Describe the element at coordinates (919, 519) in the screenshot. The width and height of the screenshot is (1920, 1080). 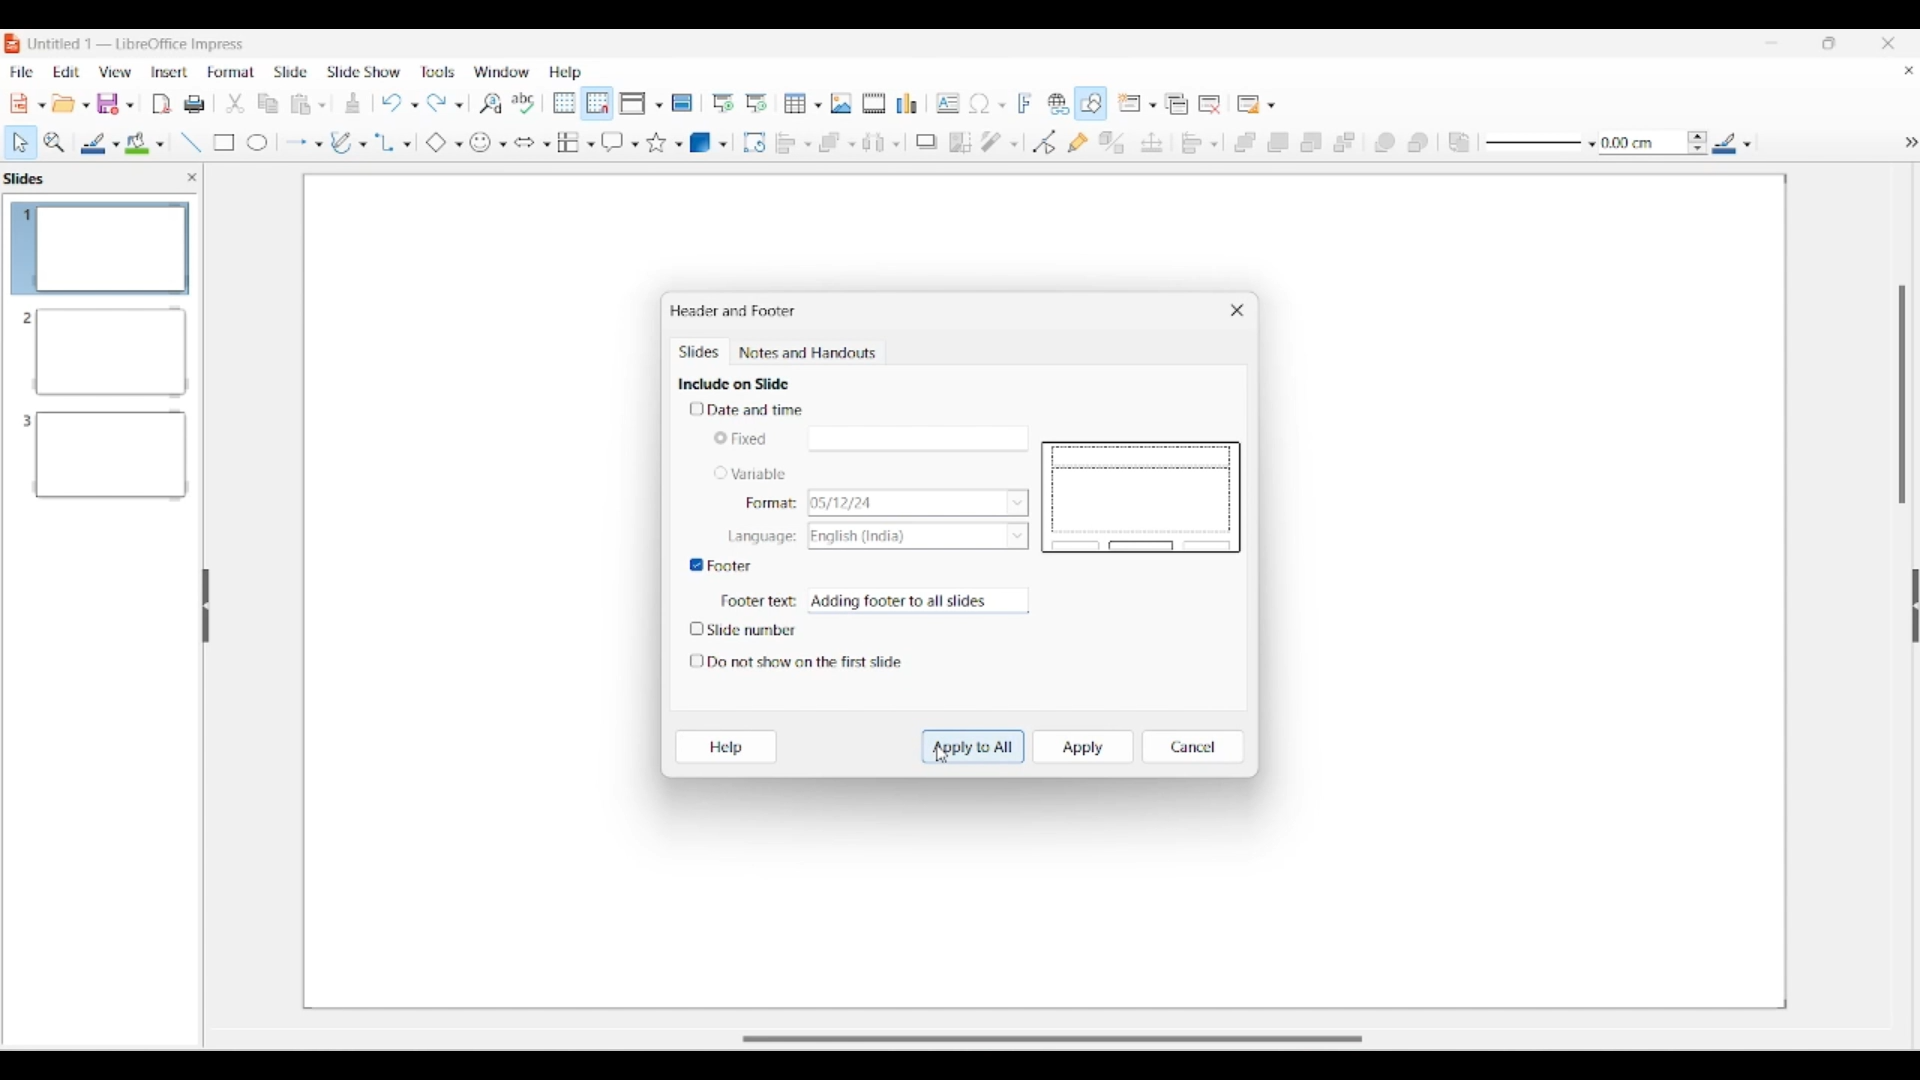
I see `List options for respective Variable characteristics` at that location.